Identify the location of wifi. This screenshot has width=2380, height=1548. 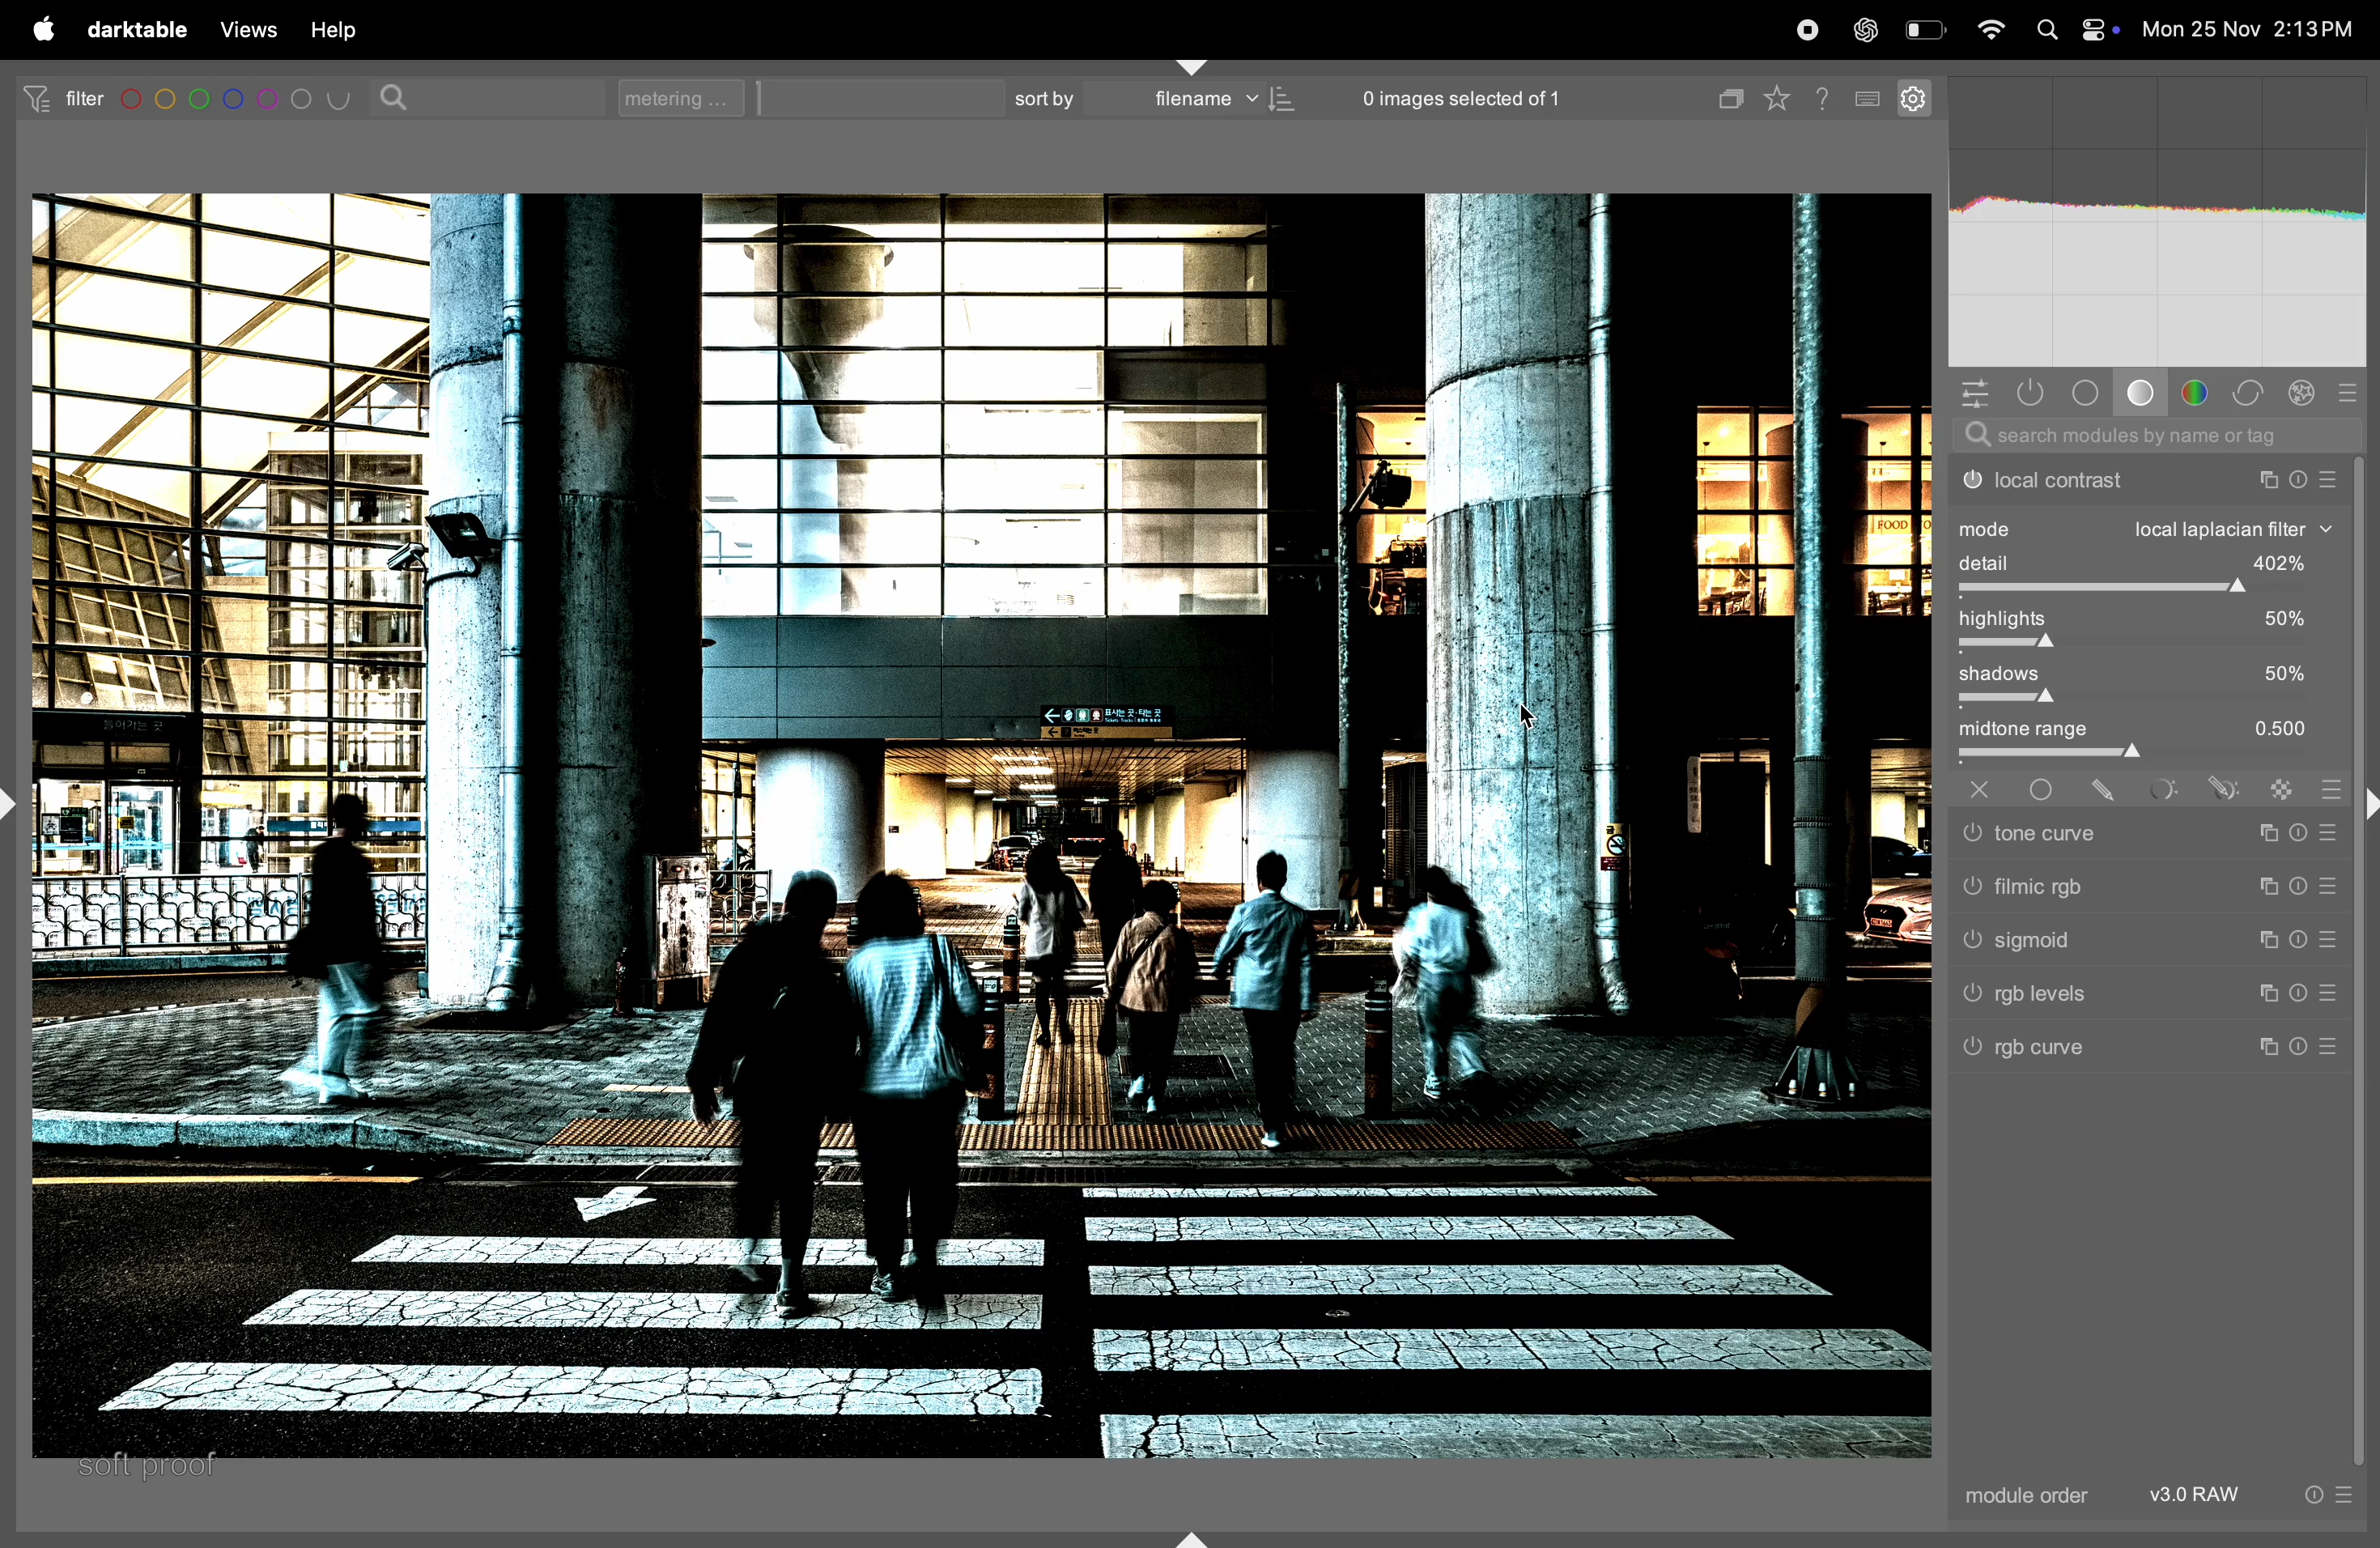
(1992, 33).